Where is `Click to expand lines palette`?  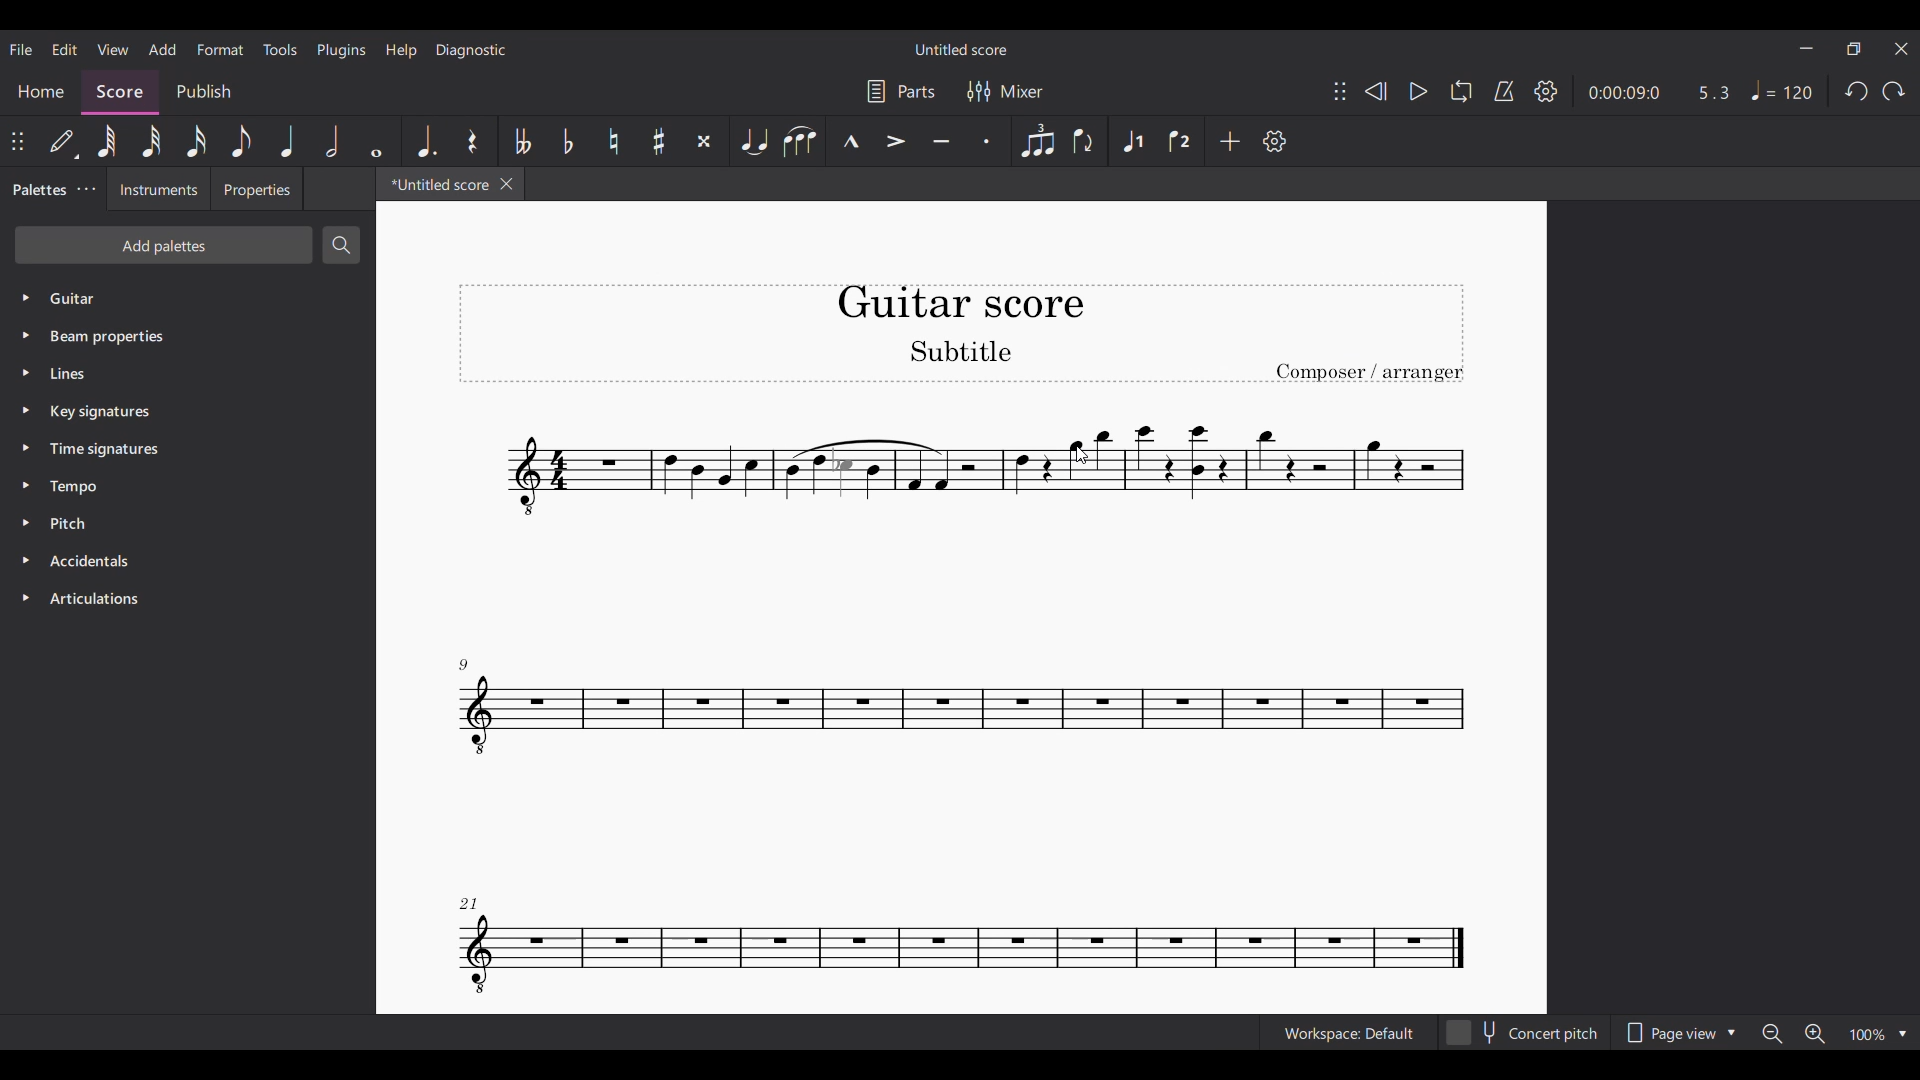 Click to expand lines palette is located at coordinates (26, 373).